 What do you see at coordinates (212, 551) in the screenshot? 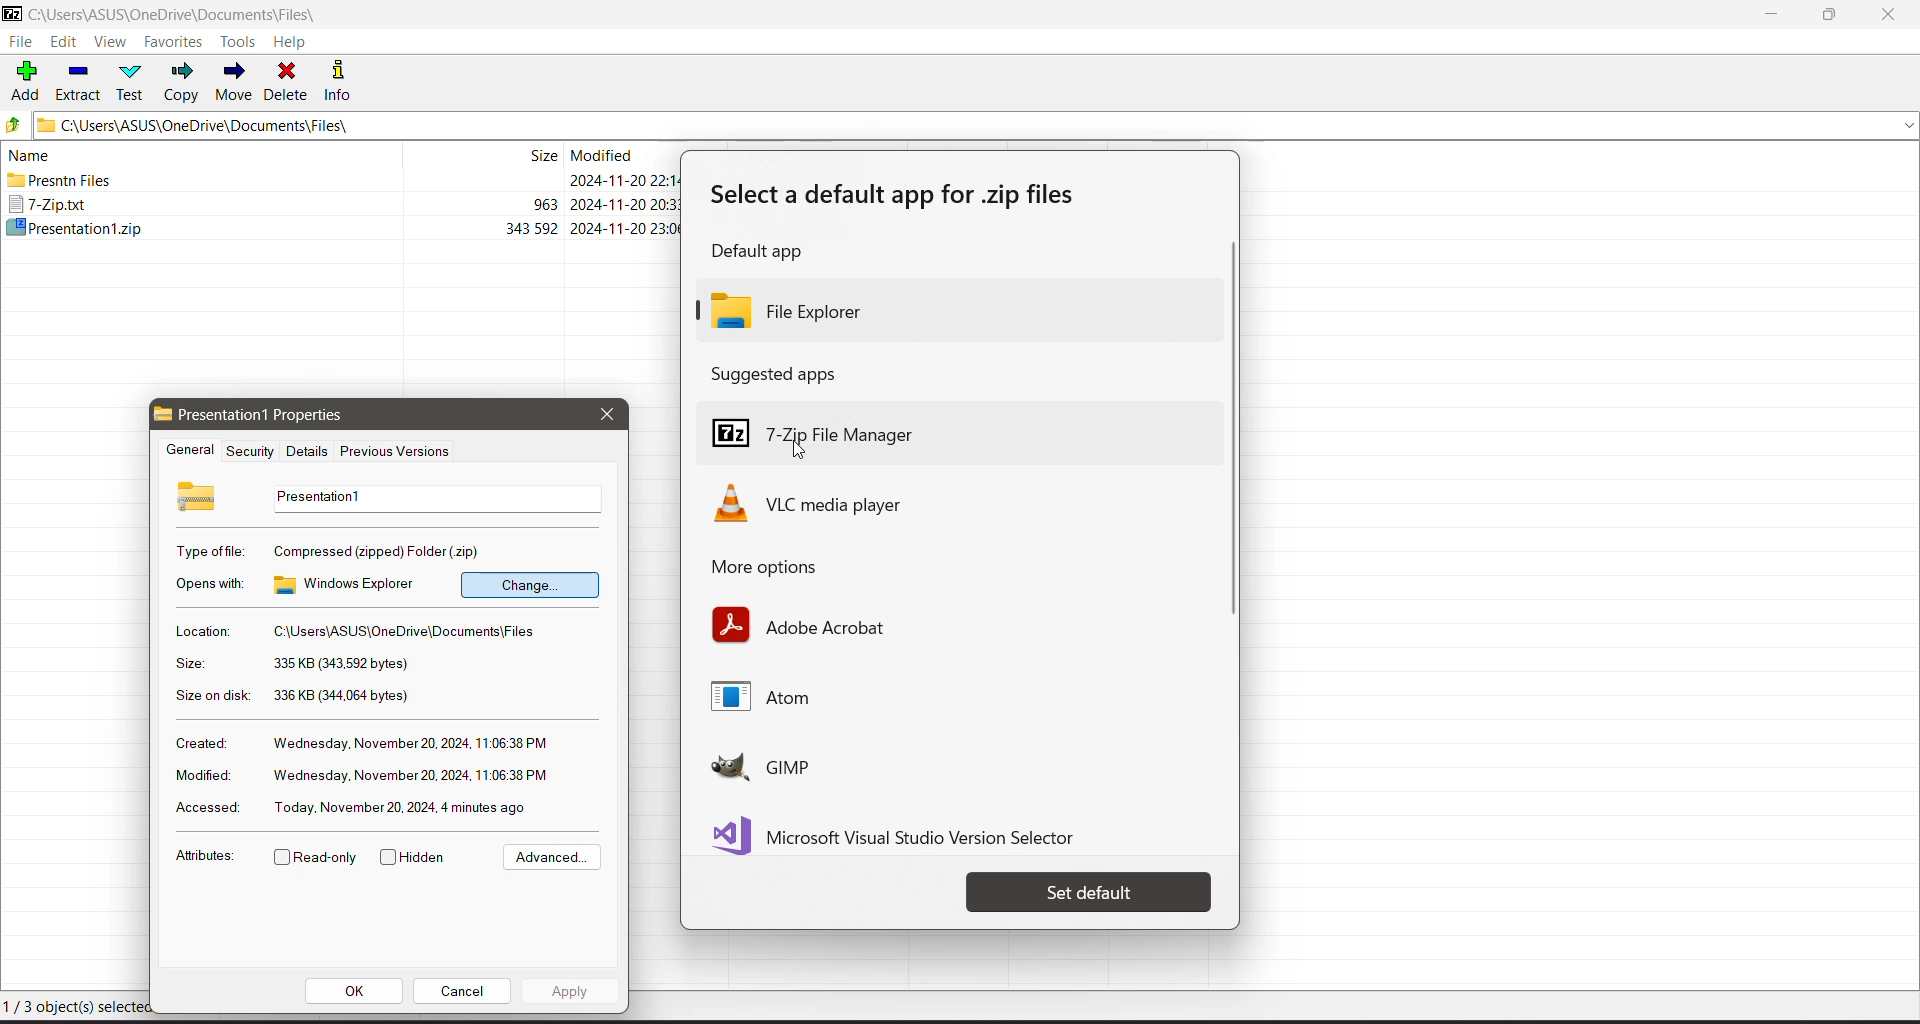
I see `Type of file` at bounding box center [212, 551].